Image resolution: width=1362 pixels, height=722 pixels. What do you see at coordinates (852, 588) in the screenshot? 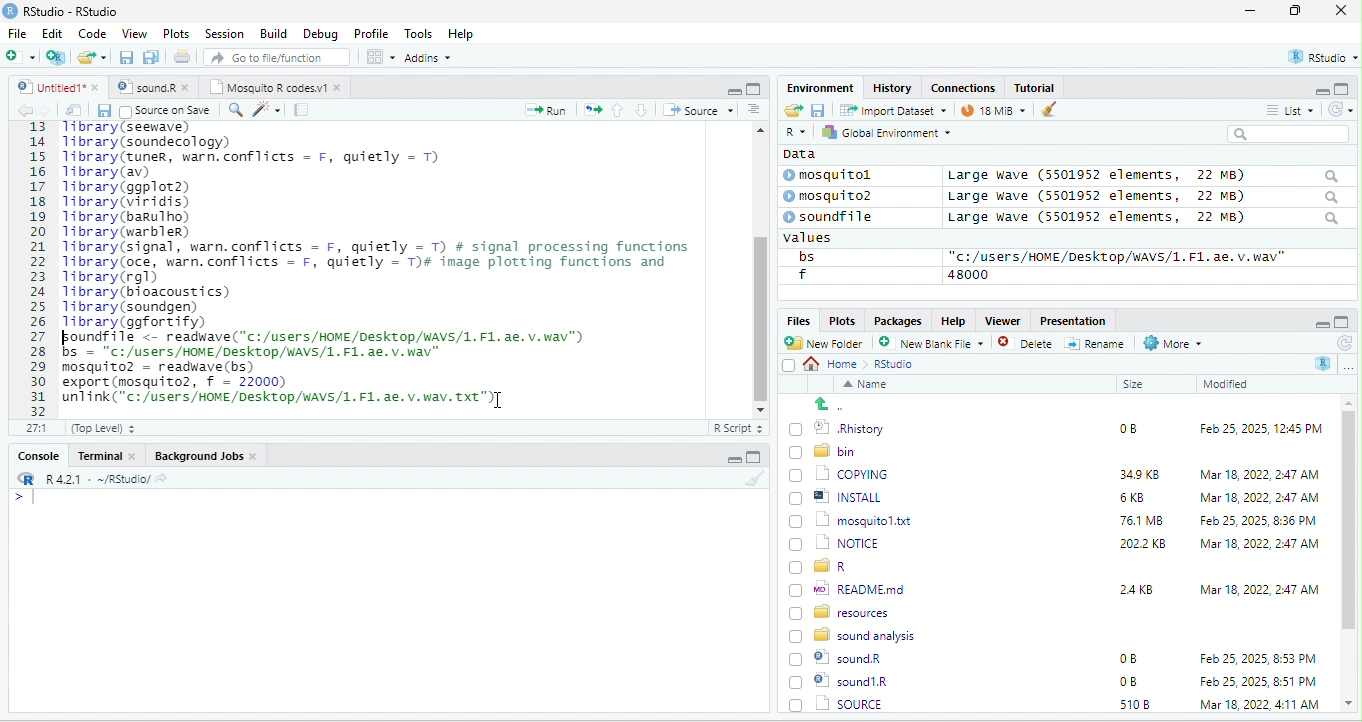
I see `wo| READMEmd` at bounding box center [852, 588].